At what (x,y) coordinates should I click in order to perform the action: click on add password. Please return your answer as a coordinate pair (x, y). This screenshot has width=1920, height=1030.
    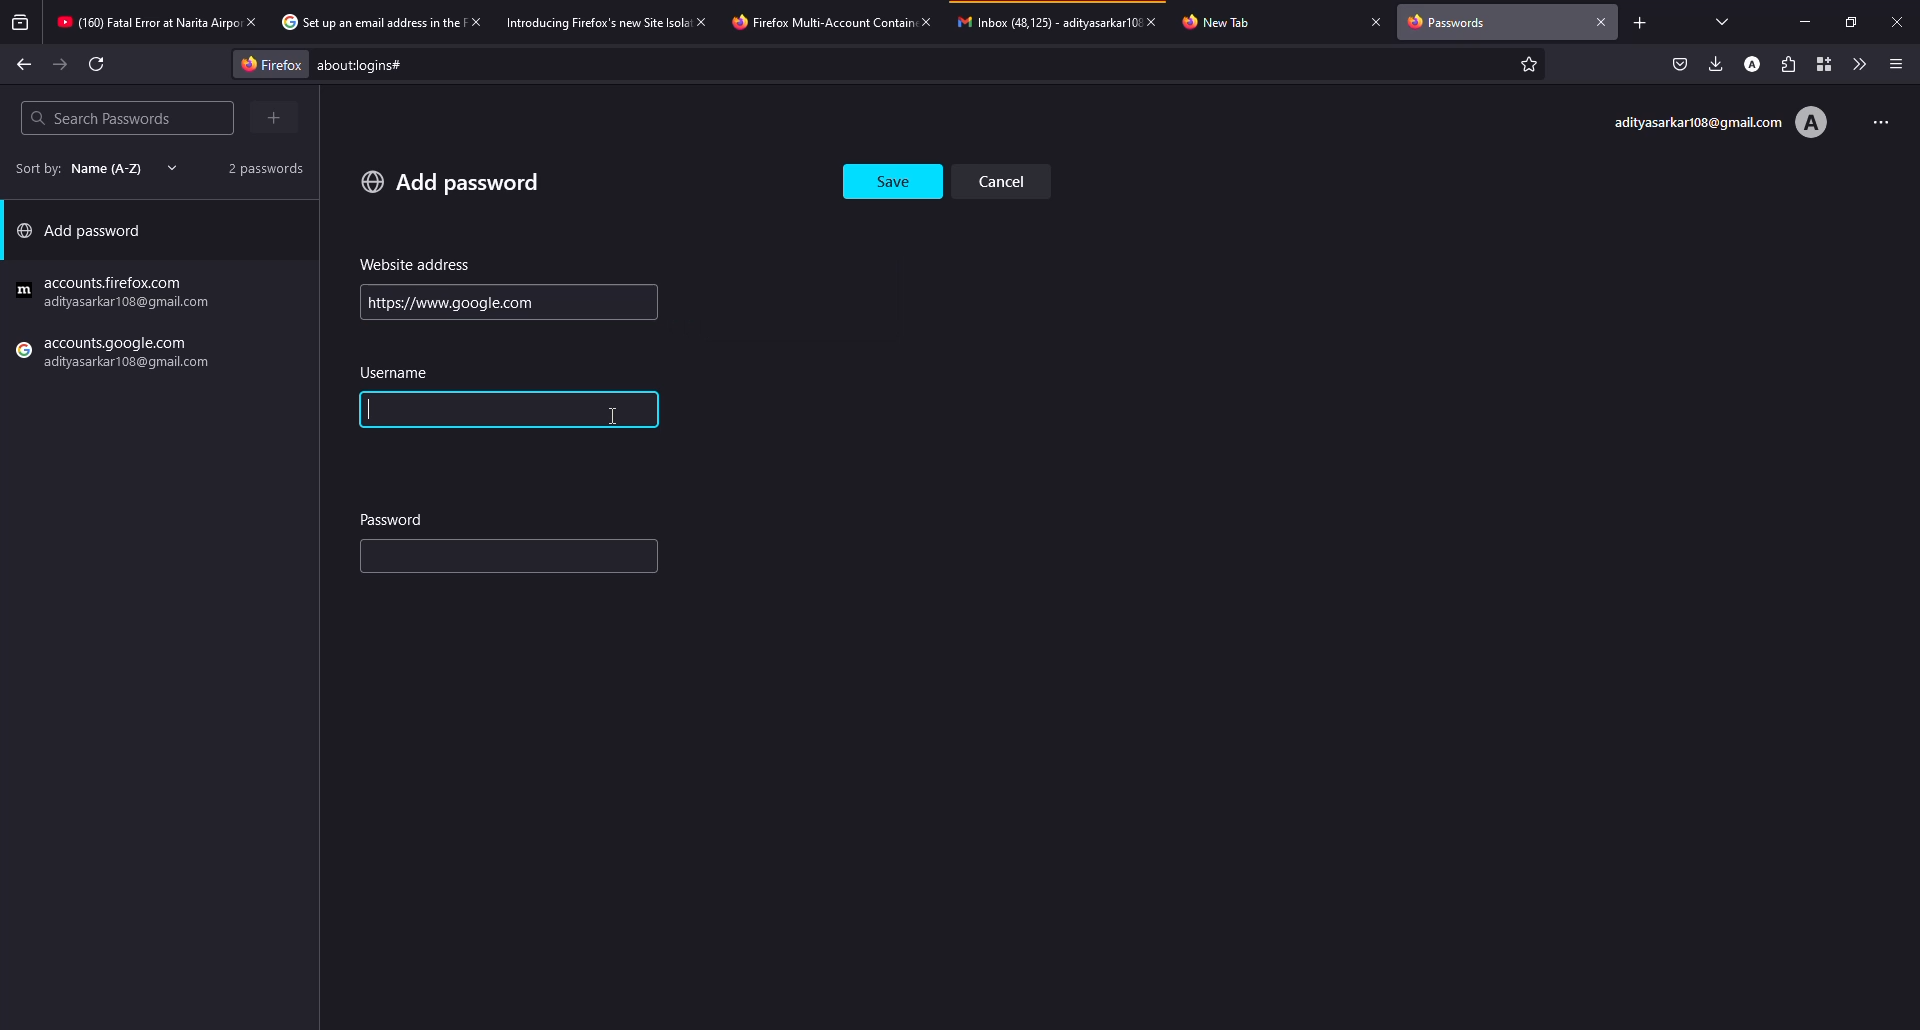
    Looking at the image, I should click on (86, 235).